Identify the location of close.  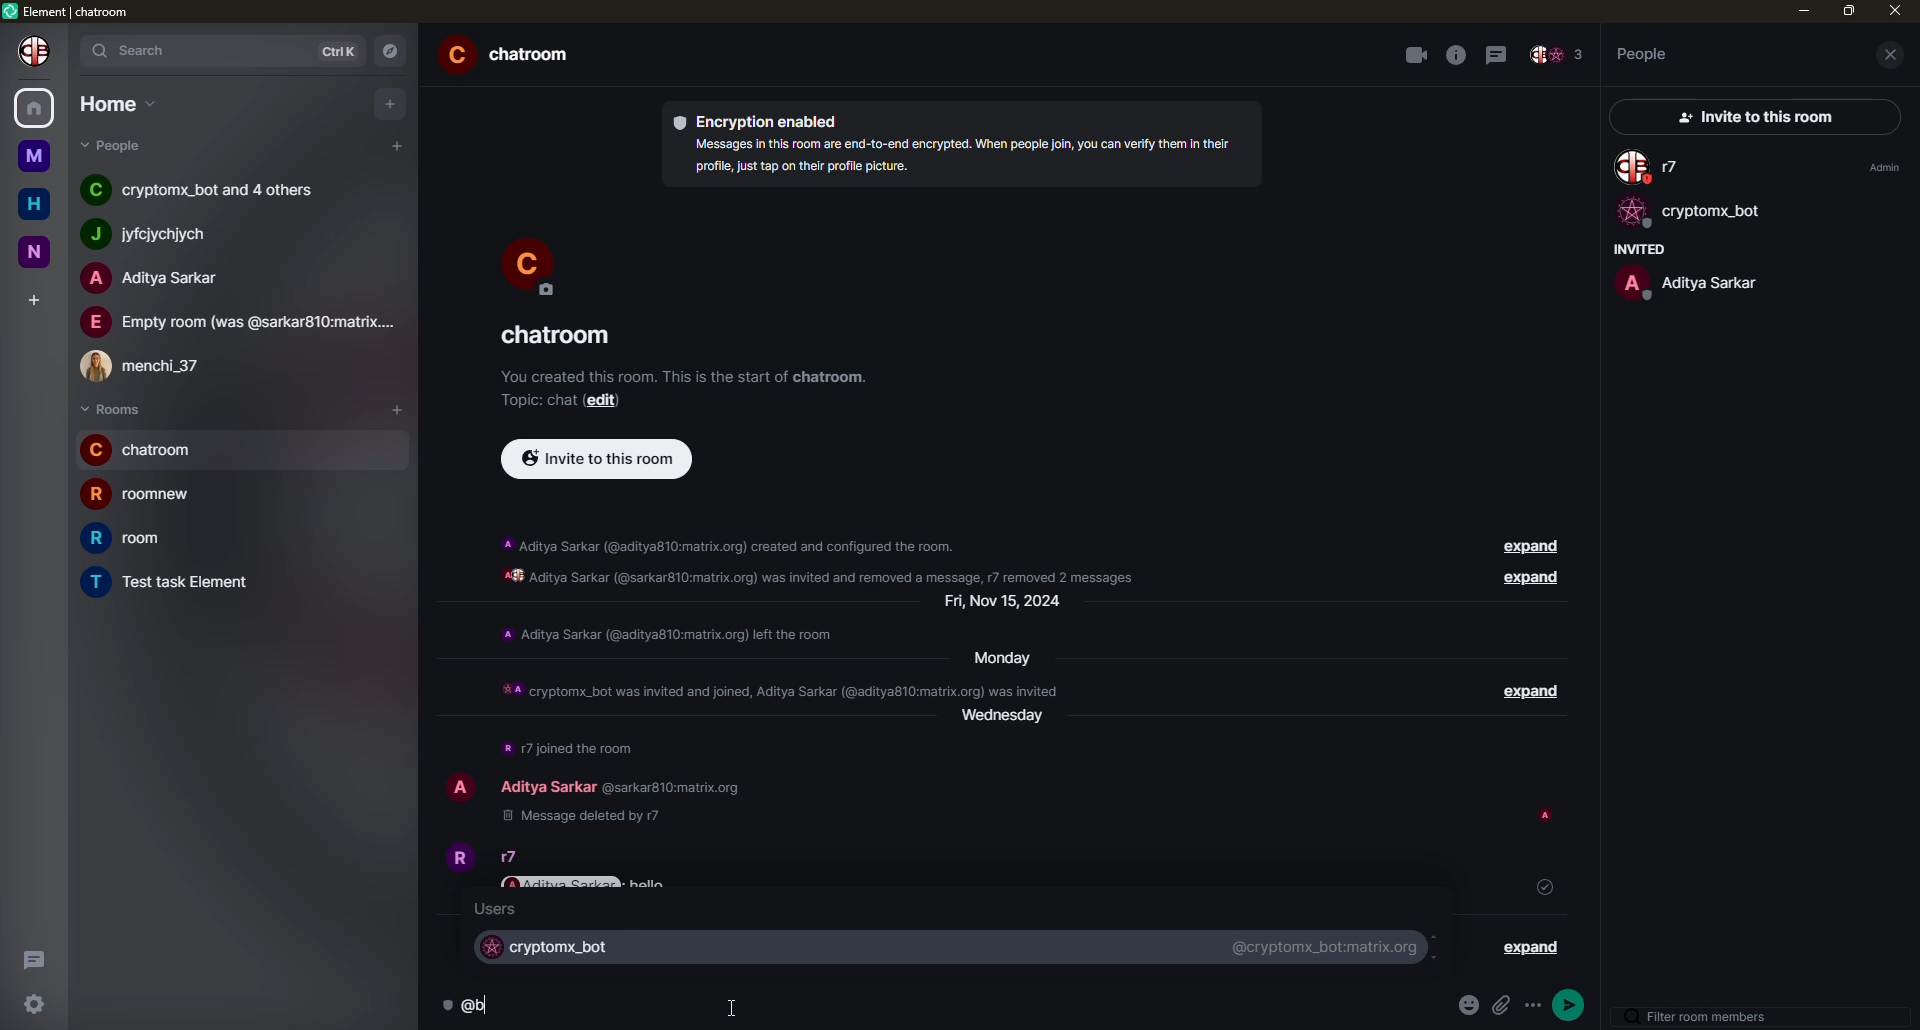
(1896, 55).